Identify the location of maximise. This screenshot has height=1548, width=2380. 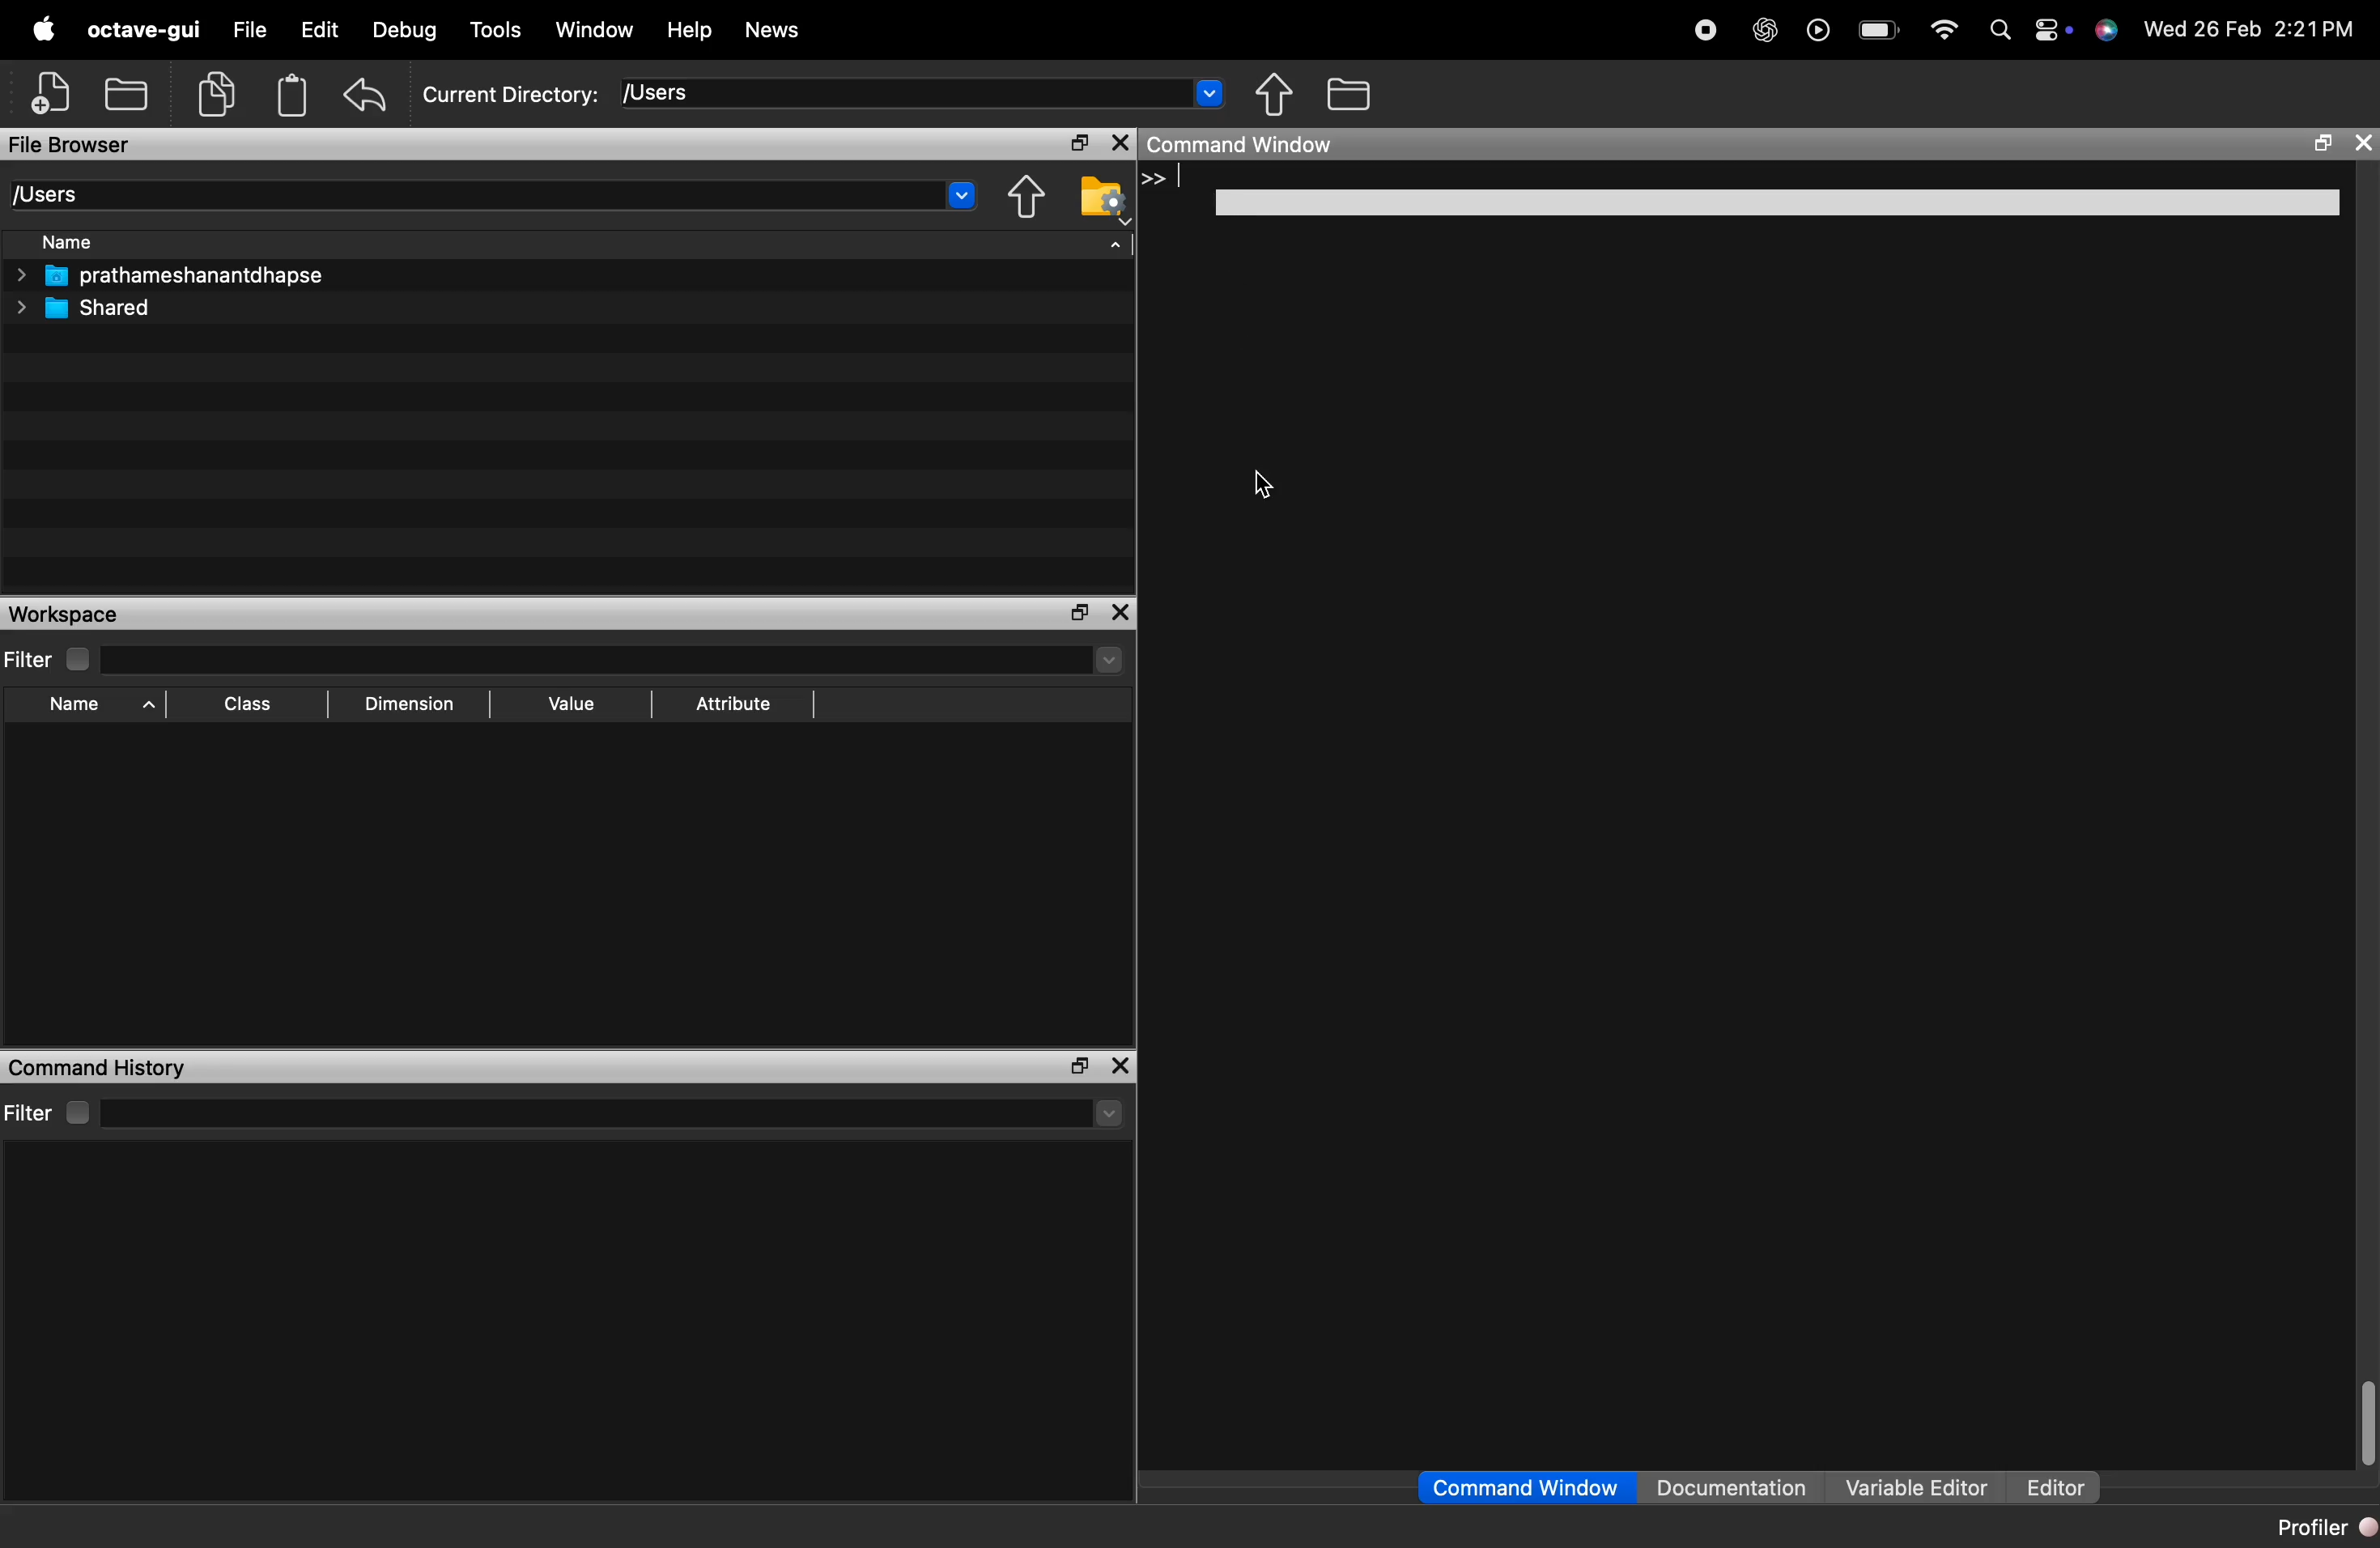
(1067, 139).